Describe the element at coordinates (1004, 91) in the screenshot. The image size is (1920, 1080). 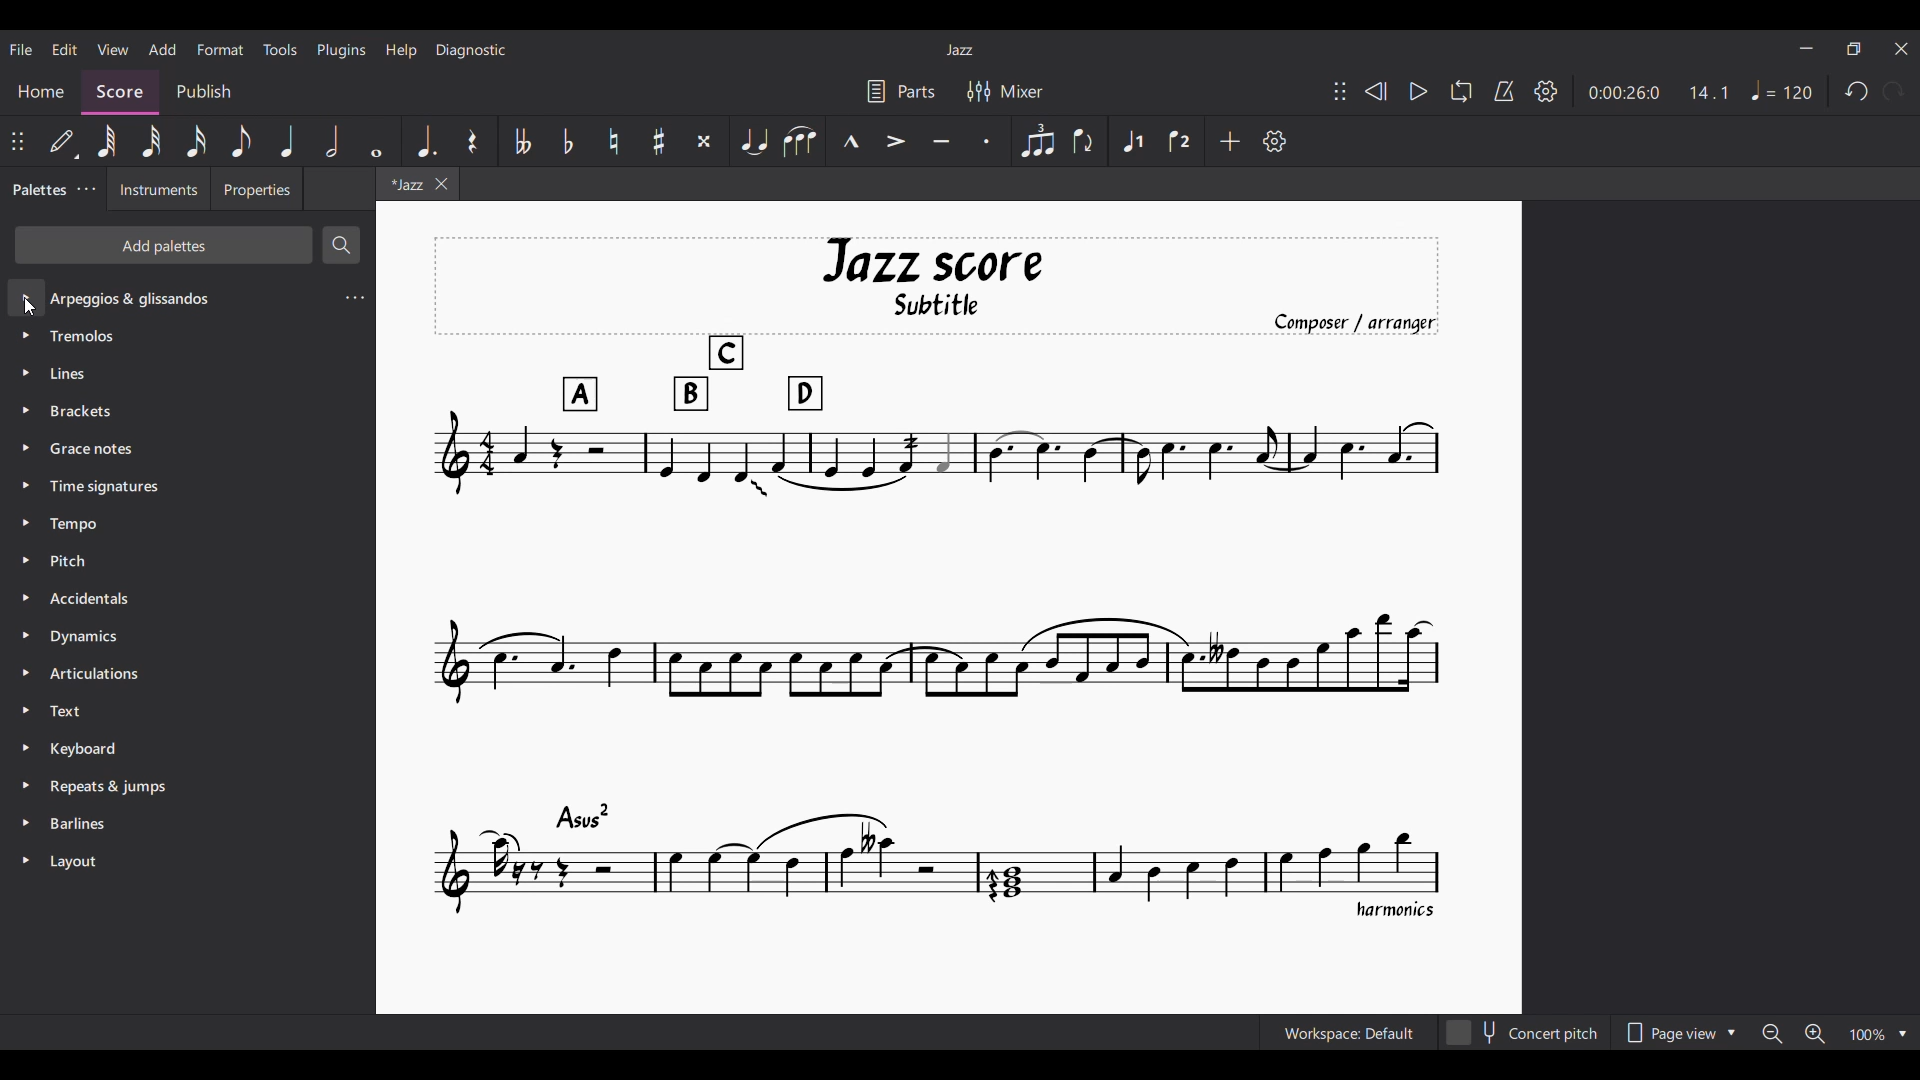
I see `Mixer settings` at that location.